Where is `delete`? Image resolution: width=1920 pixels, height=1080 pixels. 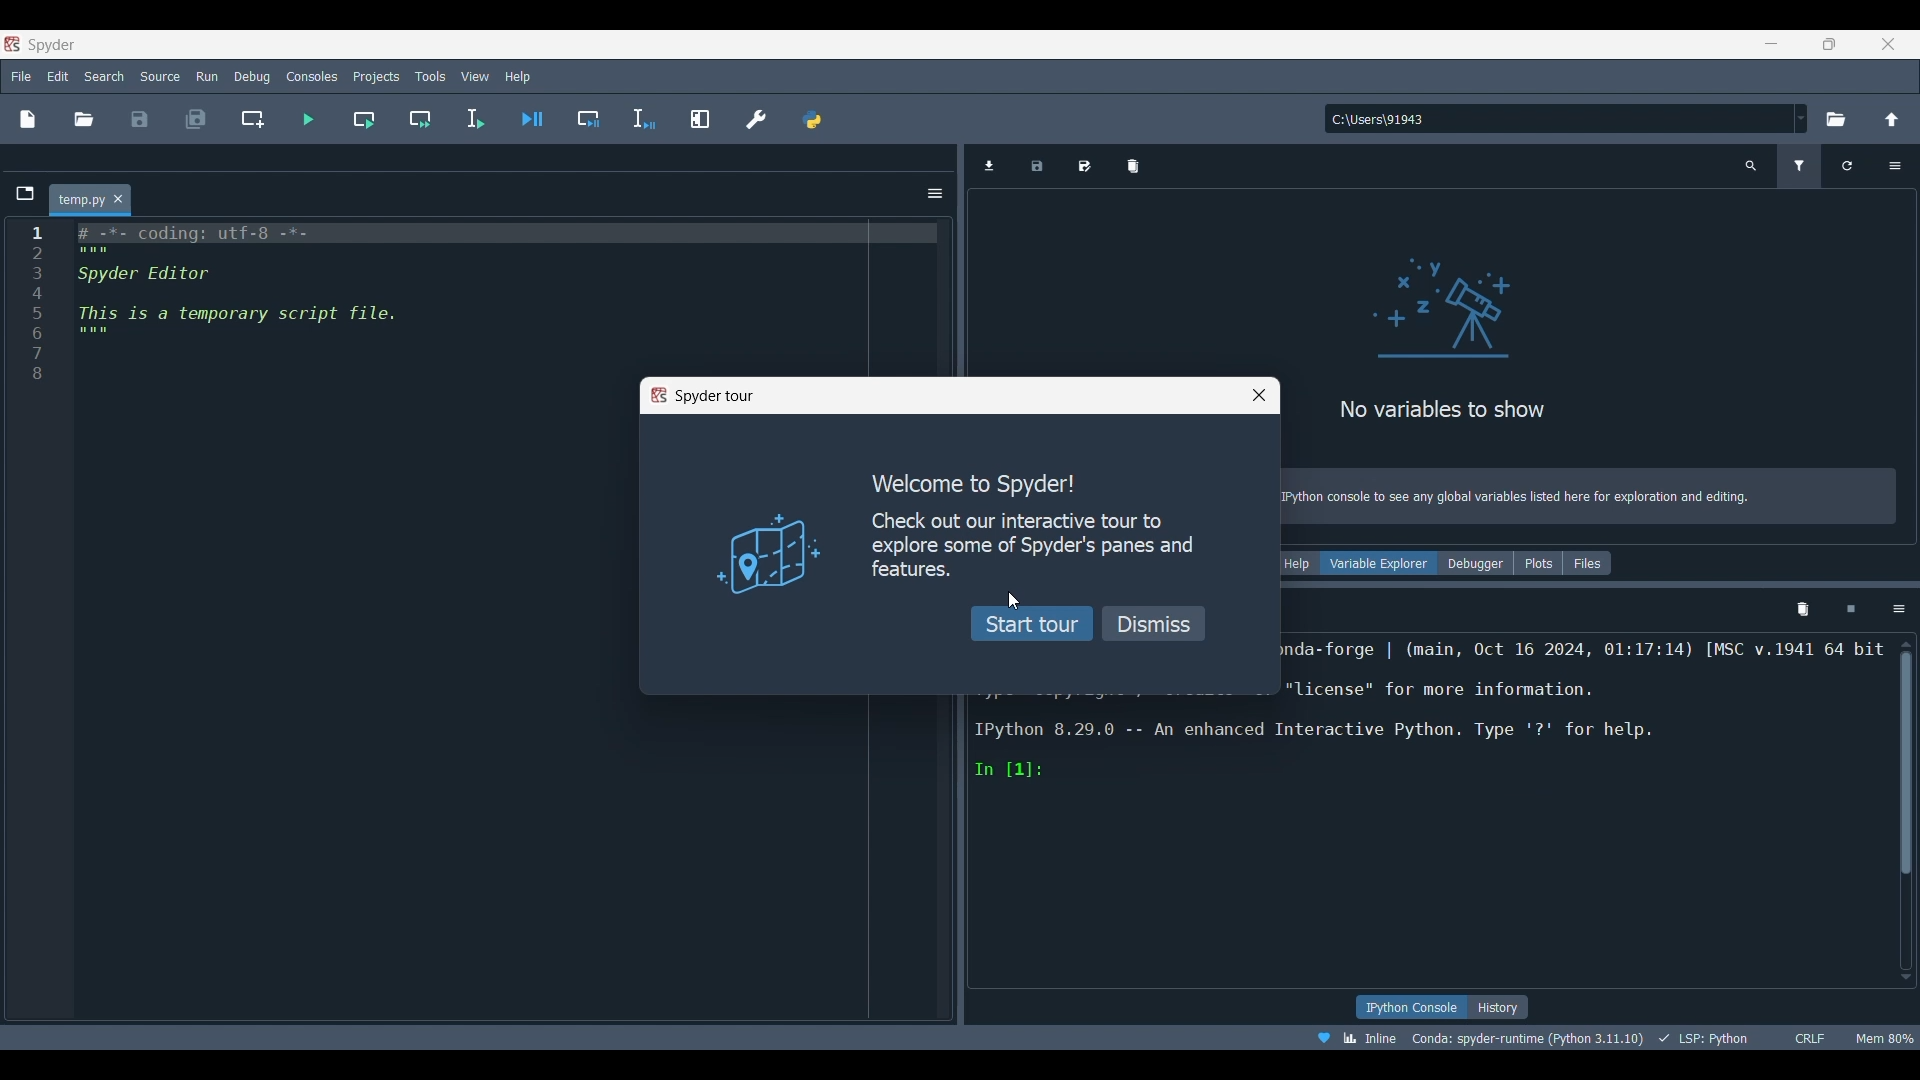 delete is located at coordinates (1799, 608).